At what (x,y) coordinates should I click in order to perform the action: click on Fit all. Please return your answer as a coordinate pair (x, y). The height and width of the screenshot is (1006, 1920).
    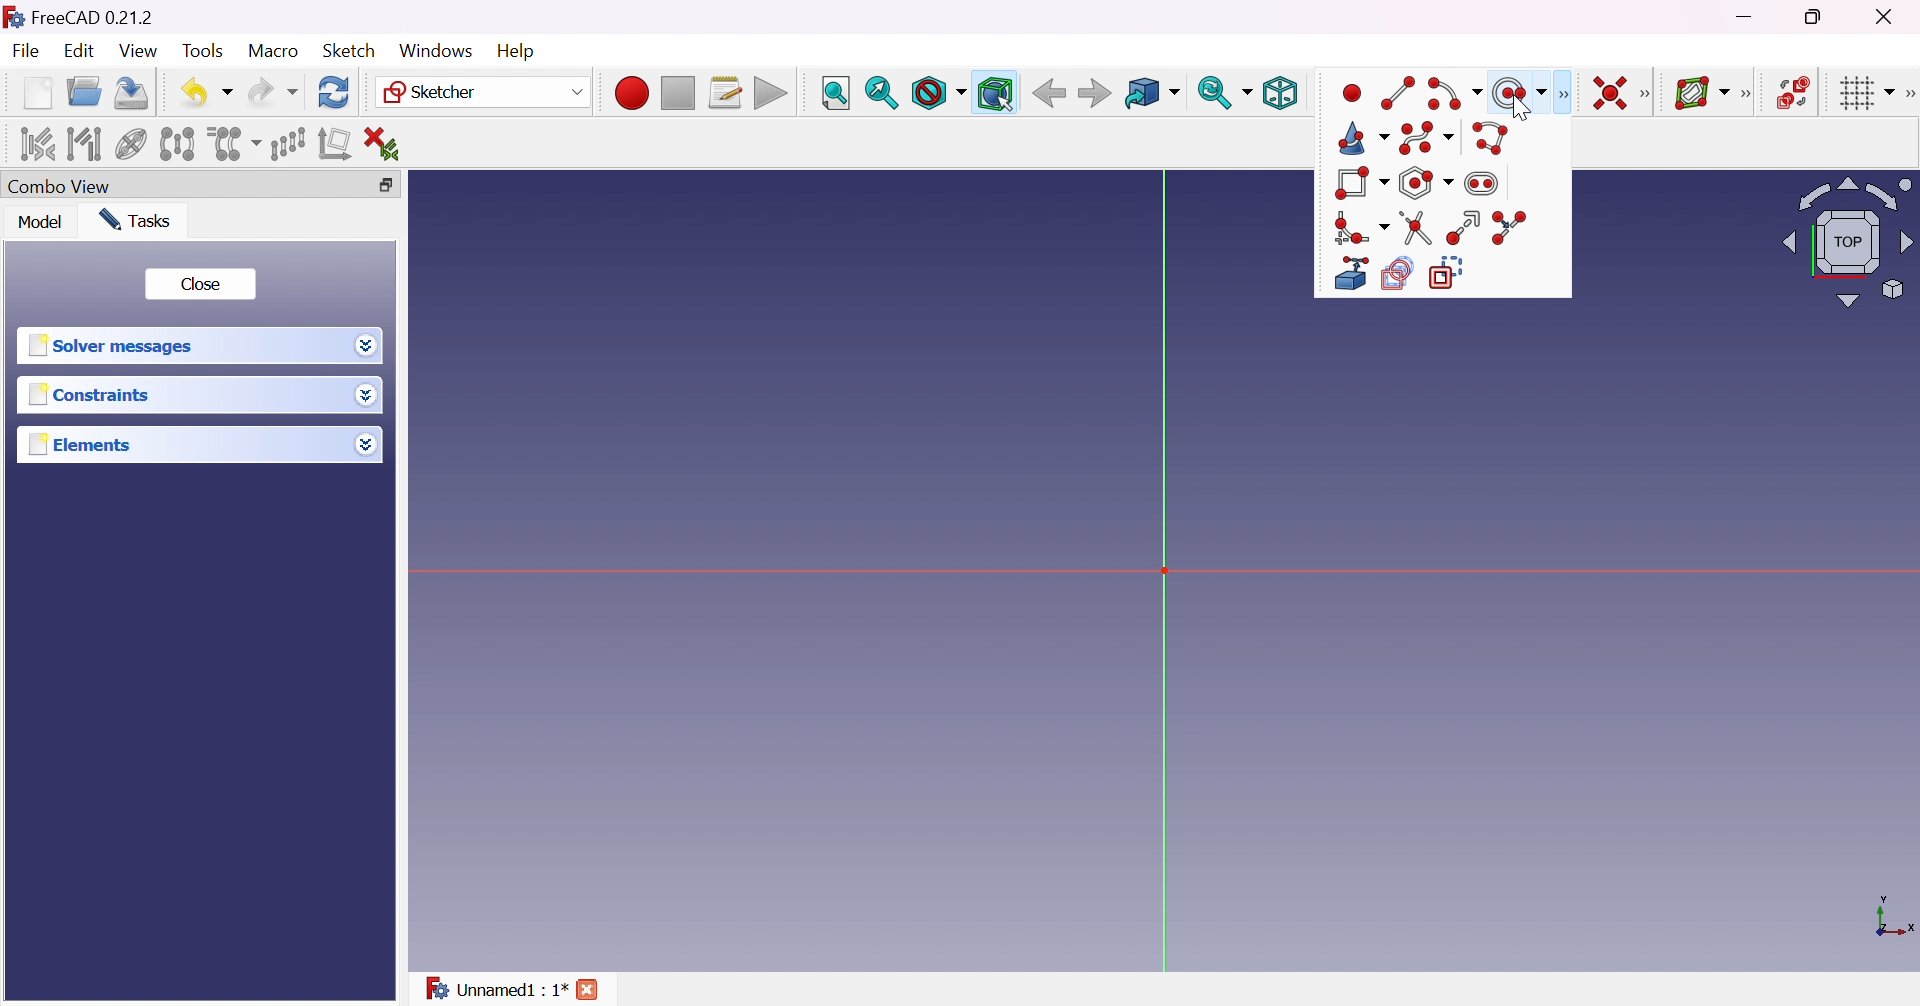
    Looking at the image, I should click on (835, 94).